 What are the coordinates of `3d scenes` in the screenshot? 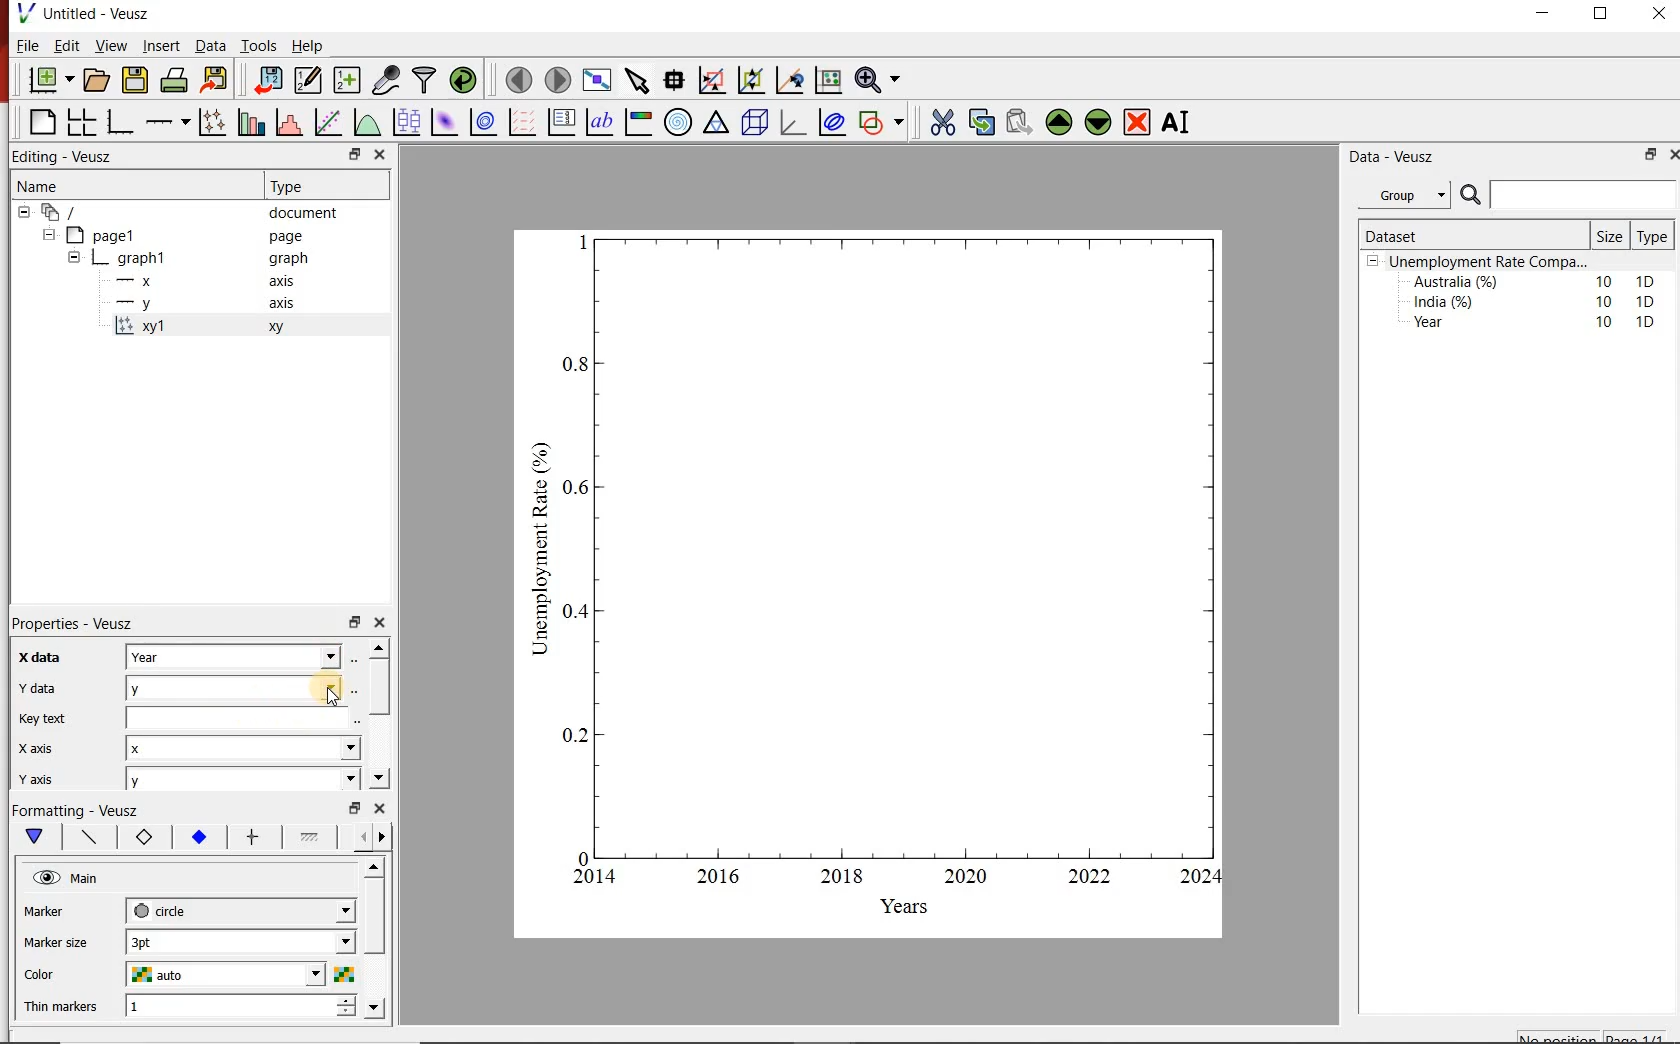 It's located at (752, 121).